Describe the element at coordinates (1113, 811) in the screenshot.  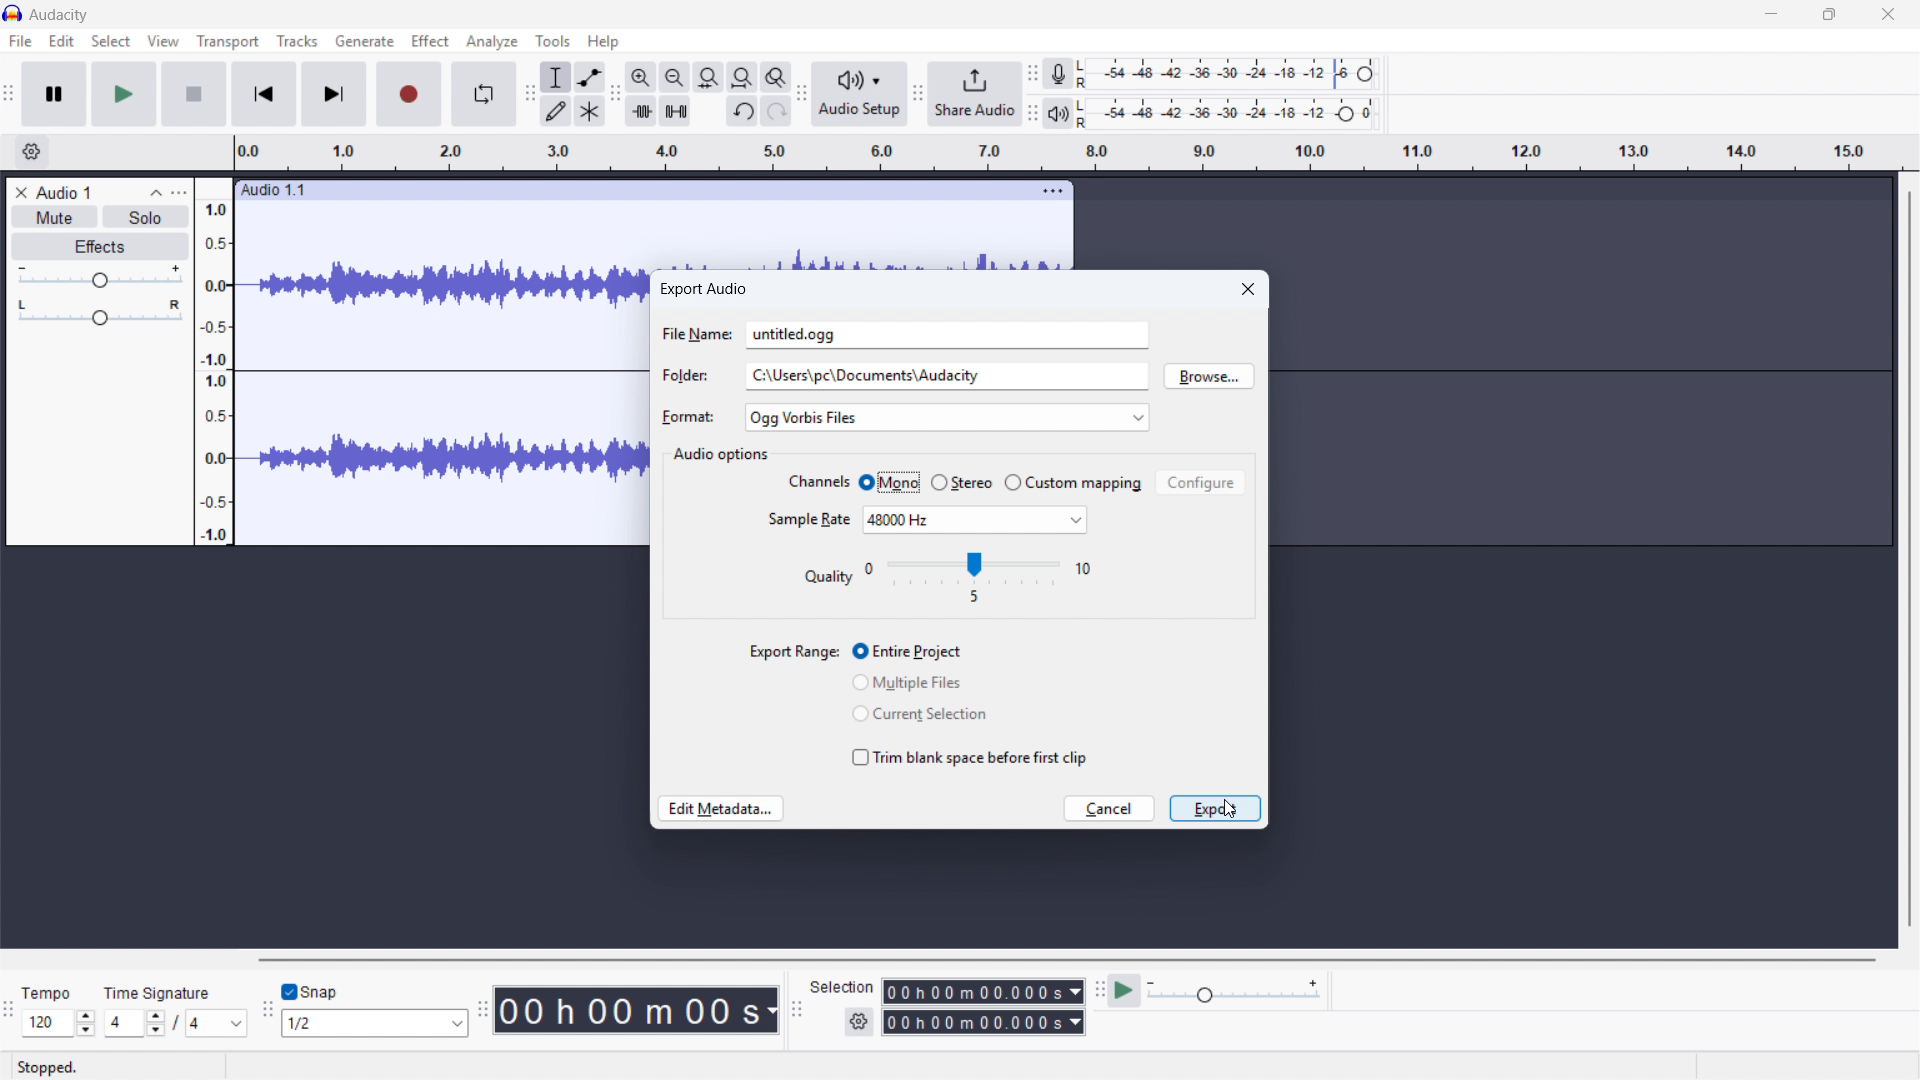
I see `cancel ` at that location.